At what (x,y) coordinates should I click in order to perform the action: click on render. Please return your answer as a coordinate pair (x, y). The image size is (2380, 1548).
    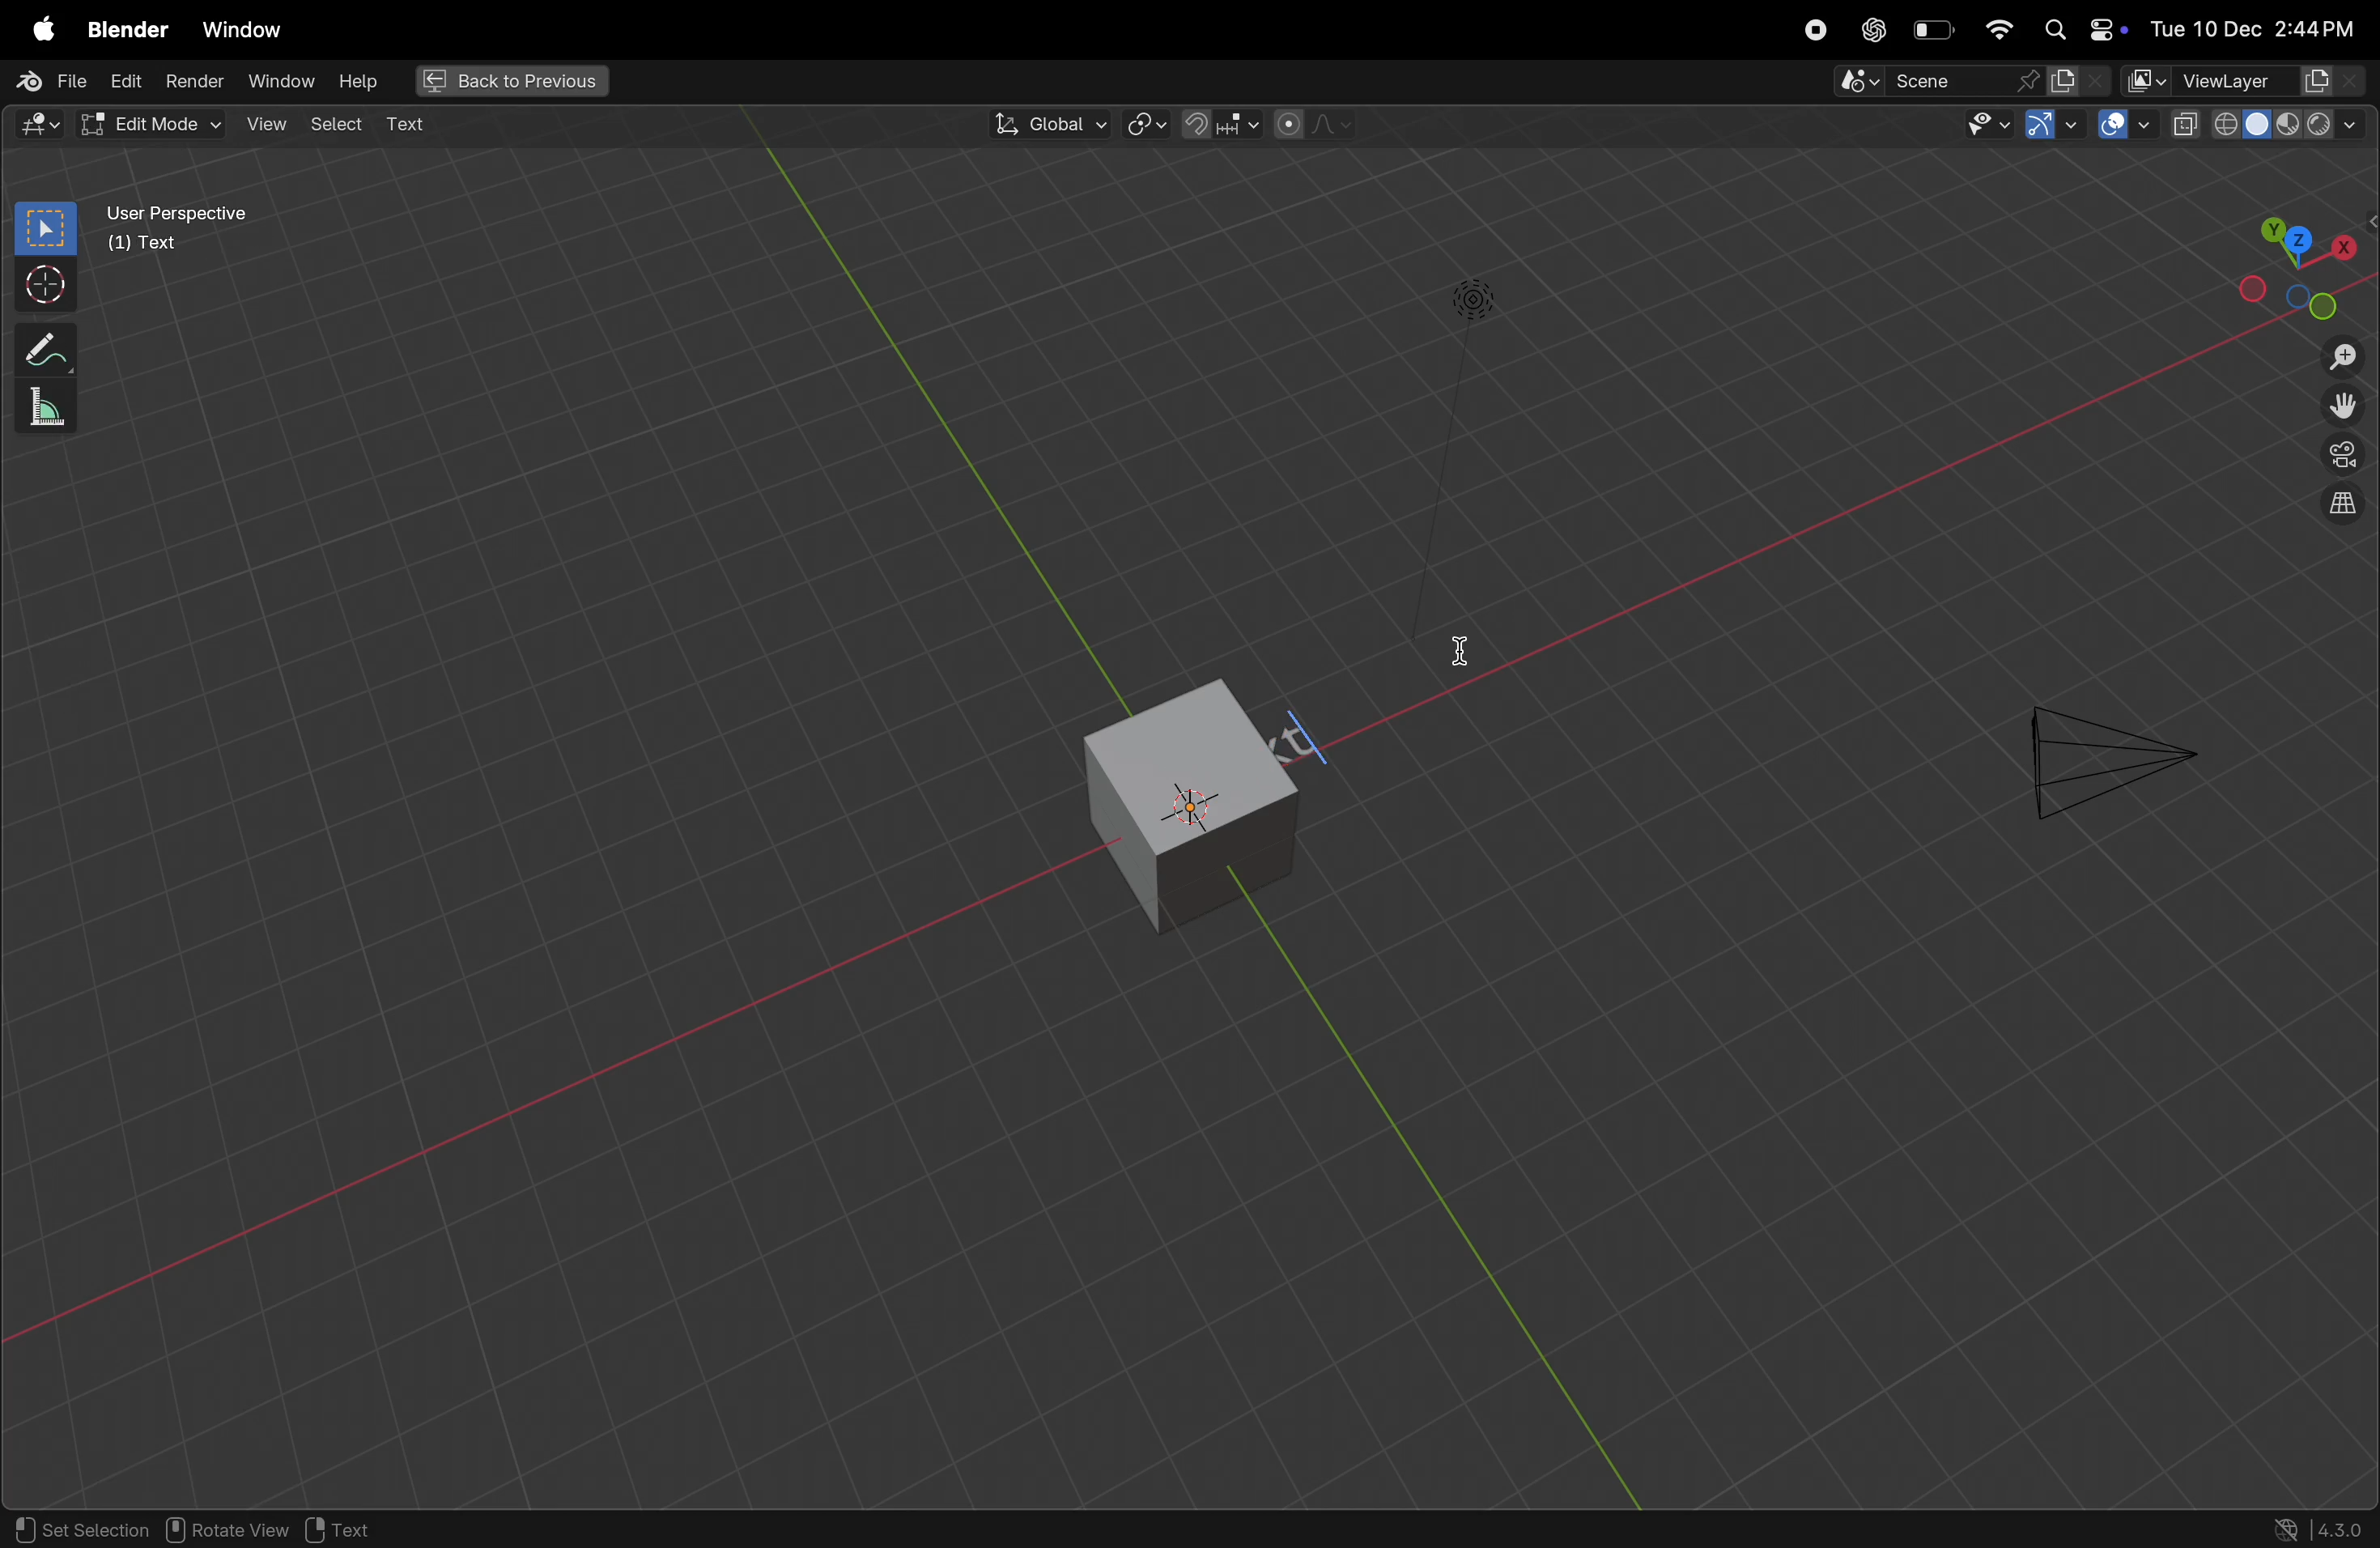
    Looking at the image, I should click on (194, 81).